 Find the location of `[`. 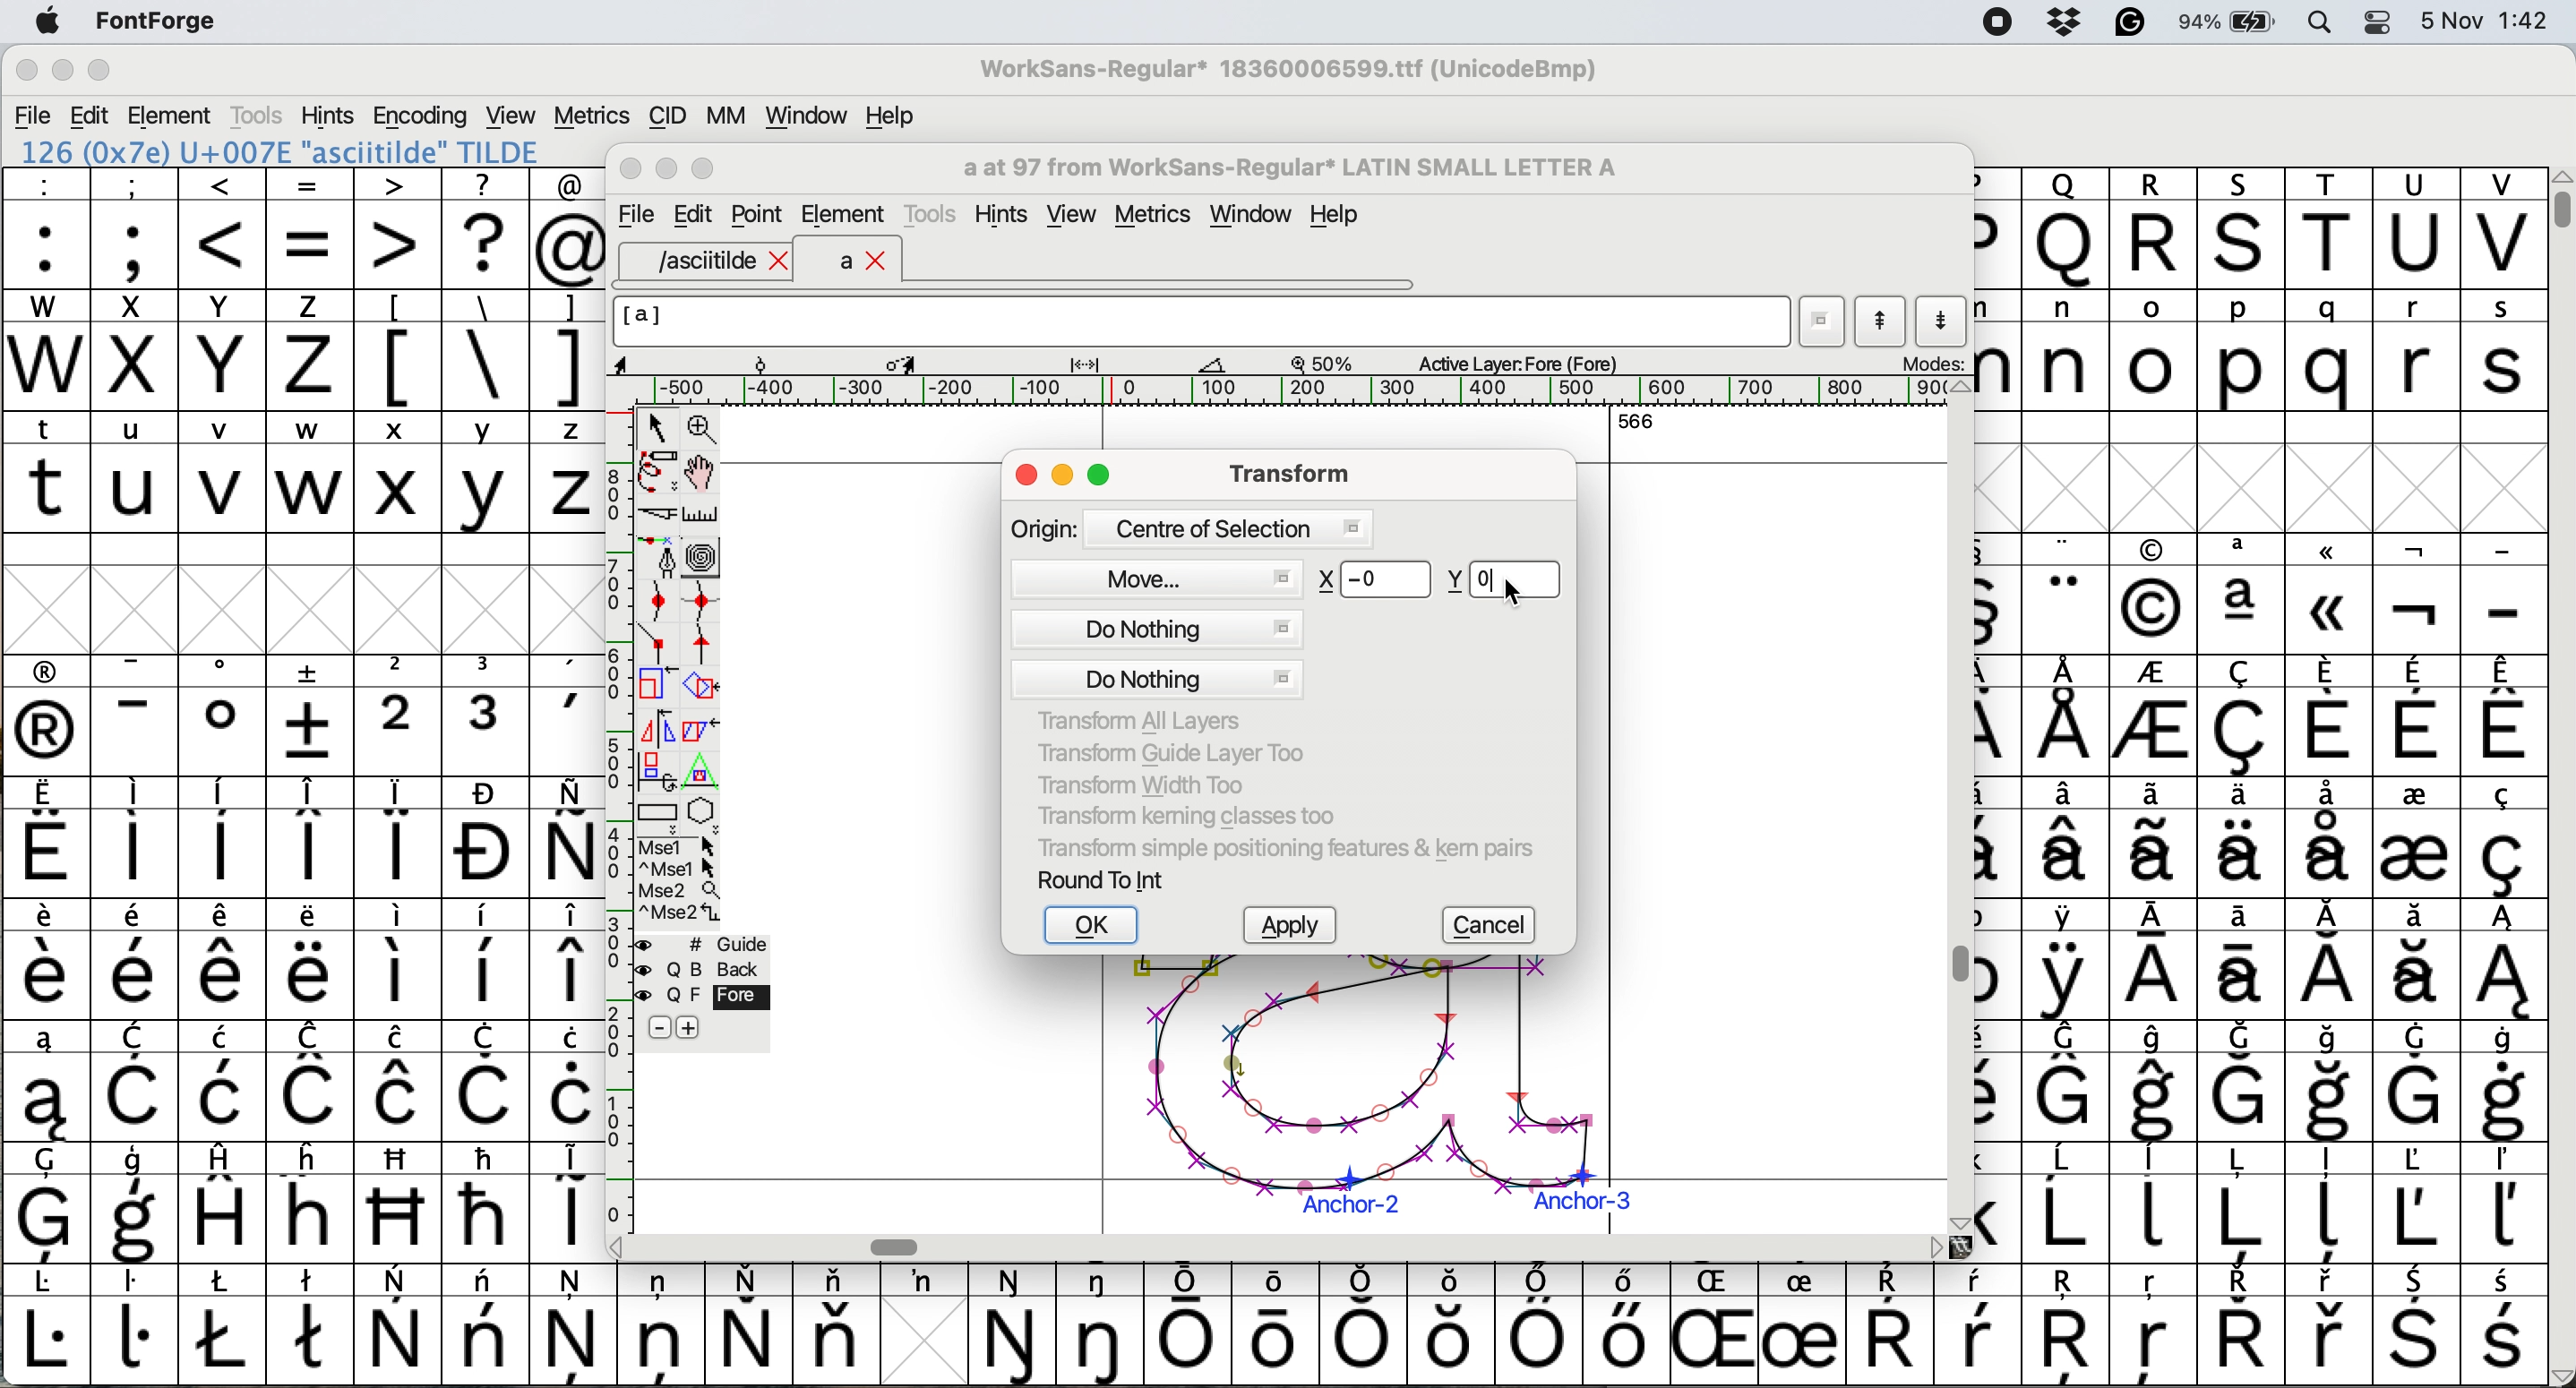

[ is located at coordinates (399, 350).